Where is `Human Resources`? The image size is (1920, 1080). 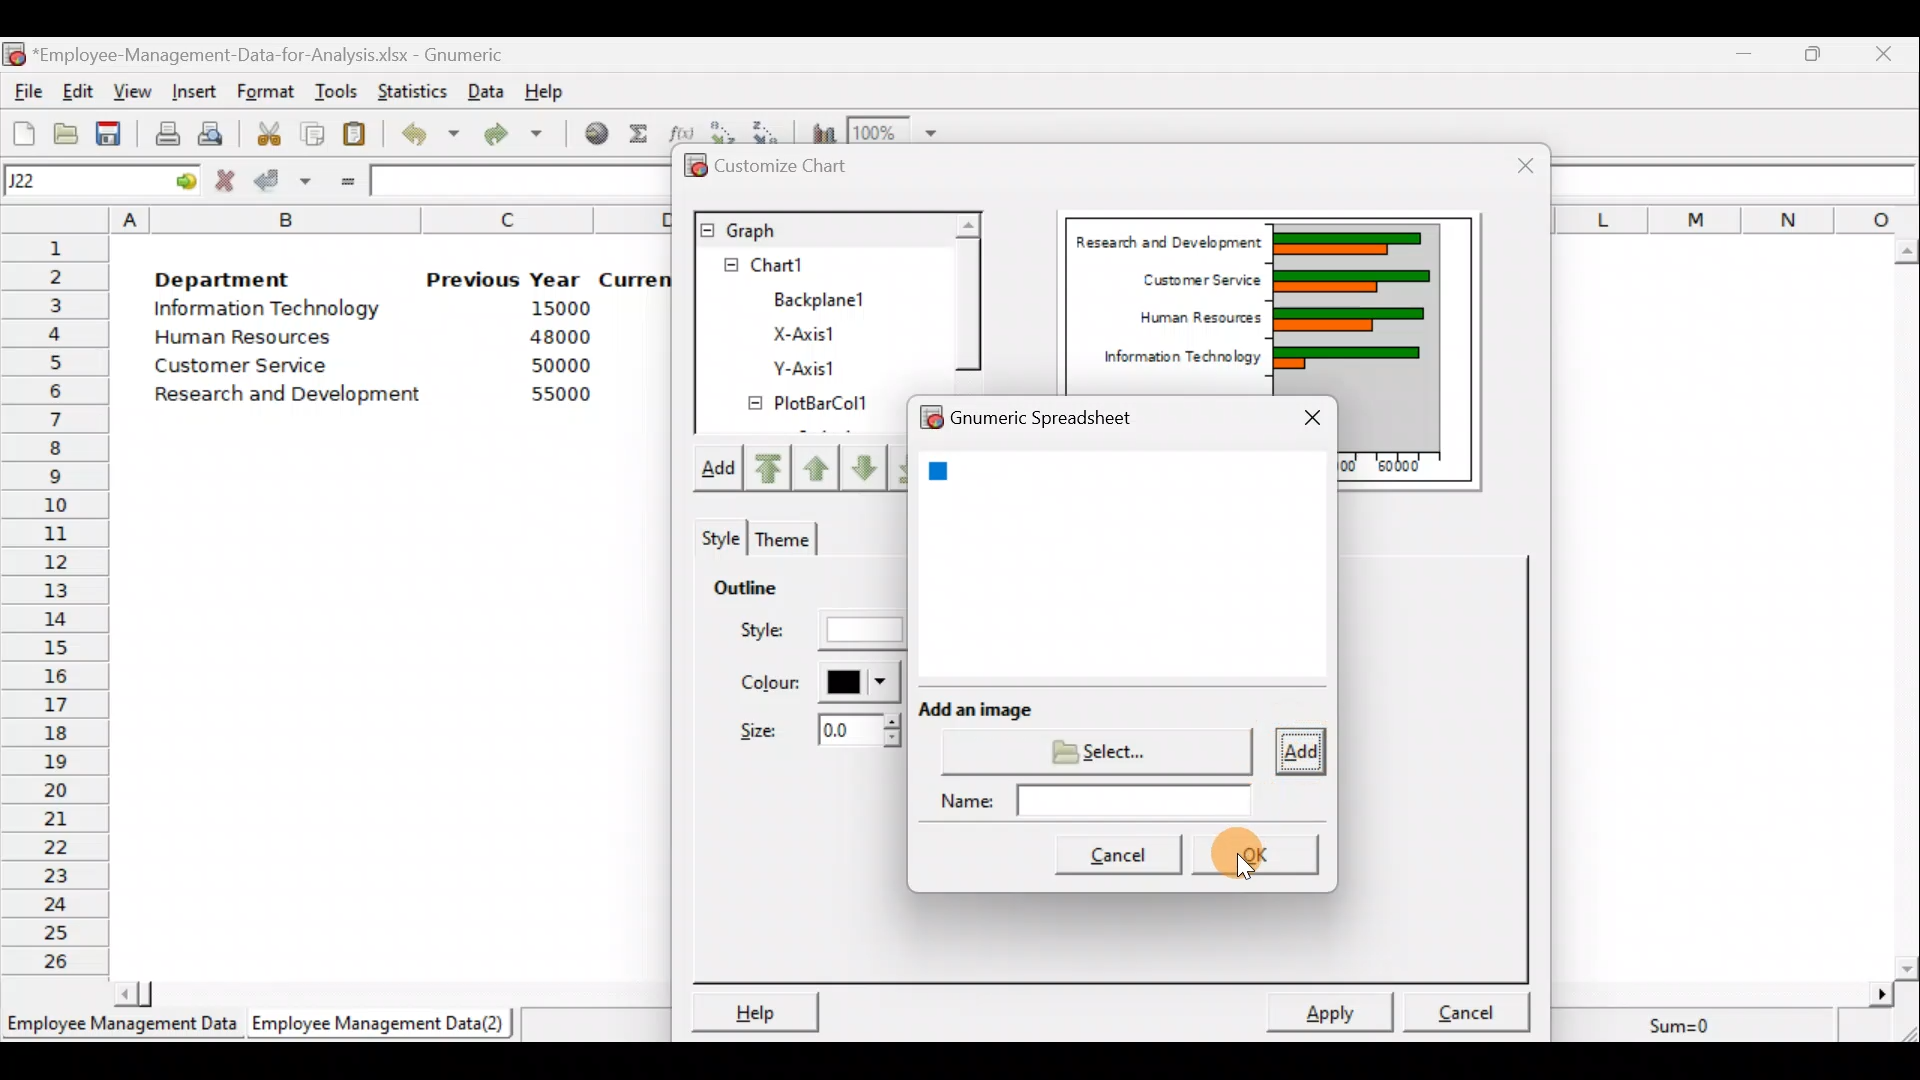 Human Resources is located at coordinates (1186, 319).